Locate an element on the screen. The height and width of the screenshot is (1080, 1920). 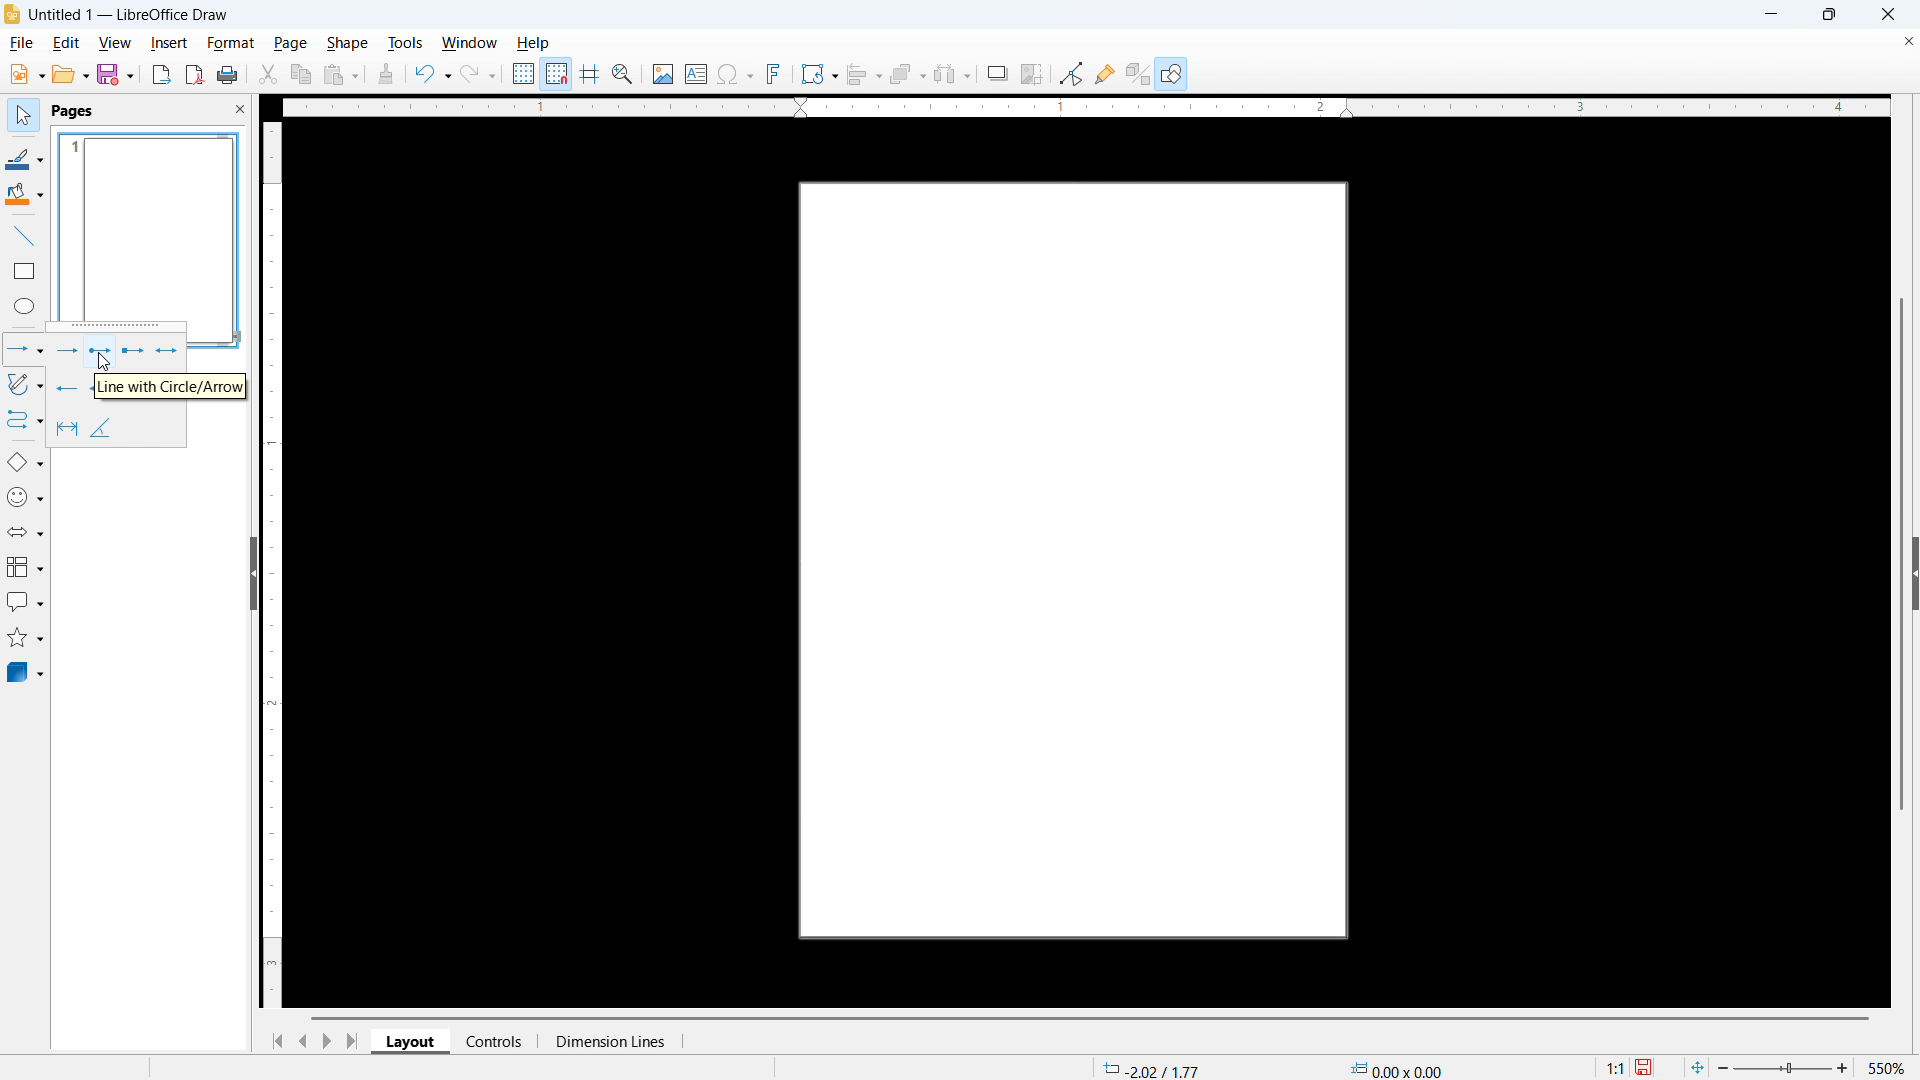
Shadow  is located at coordinates (997, 73).